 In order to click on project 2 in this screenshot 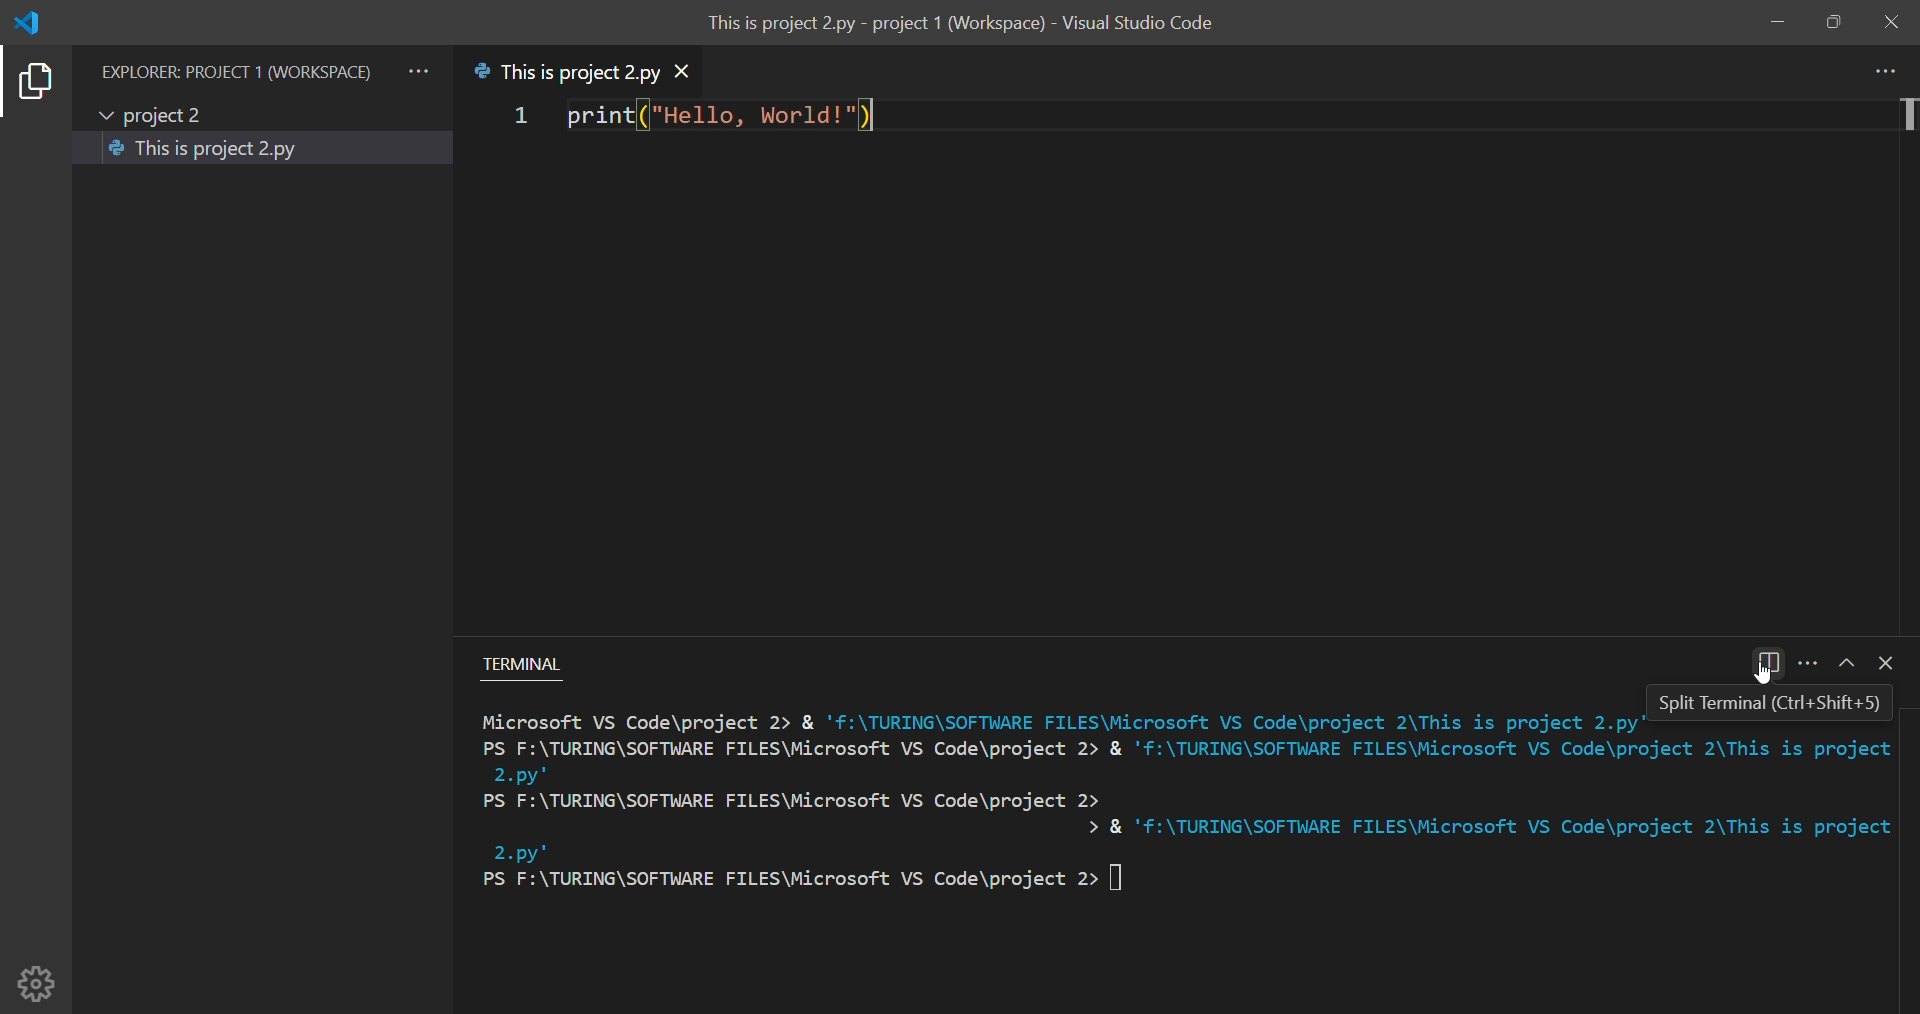, I will do `click(158, 112)`.